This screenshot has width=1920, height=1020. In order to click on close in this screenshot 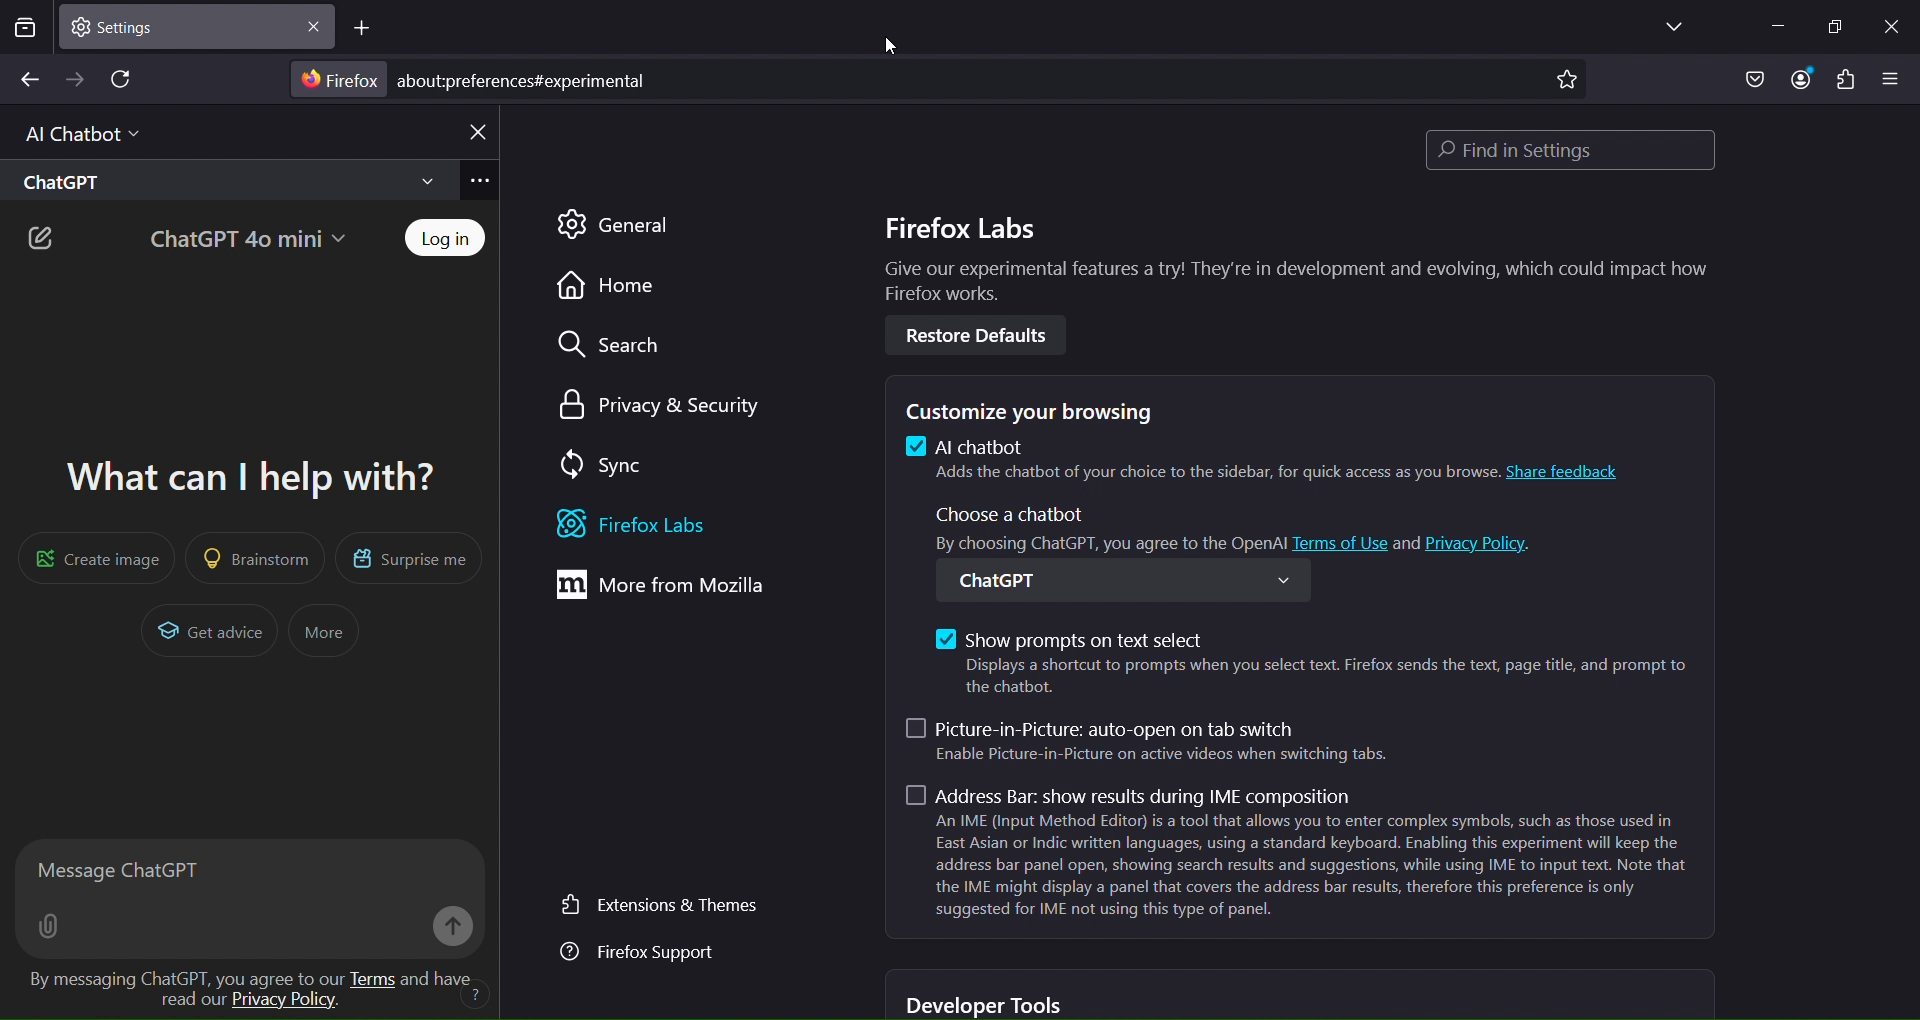, I will do `click(476, 132)`.